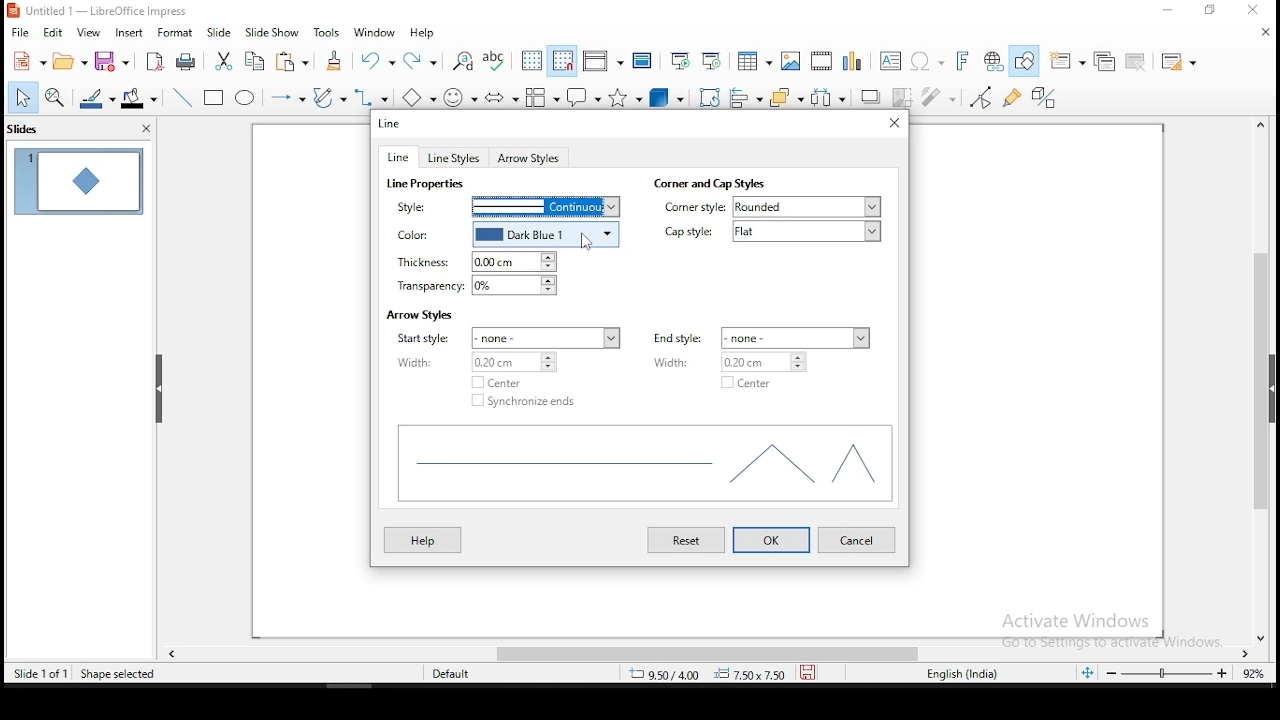  Describe the element at coordinates (18, 99) in the screenshot. I see `select tool` at that location.